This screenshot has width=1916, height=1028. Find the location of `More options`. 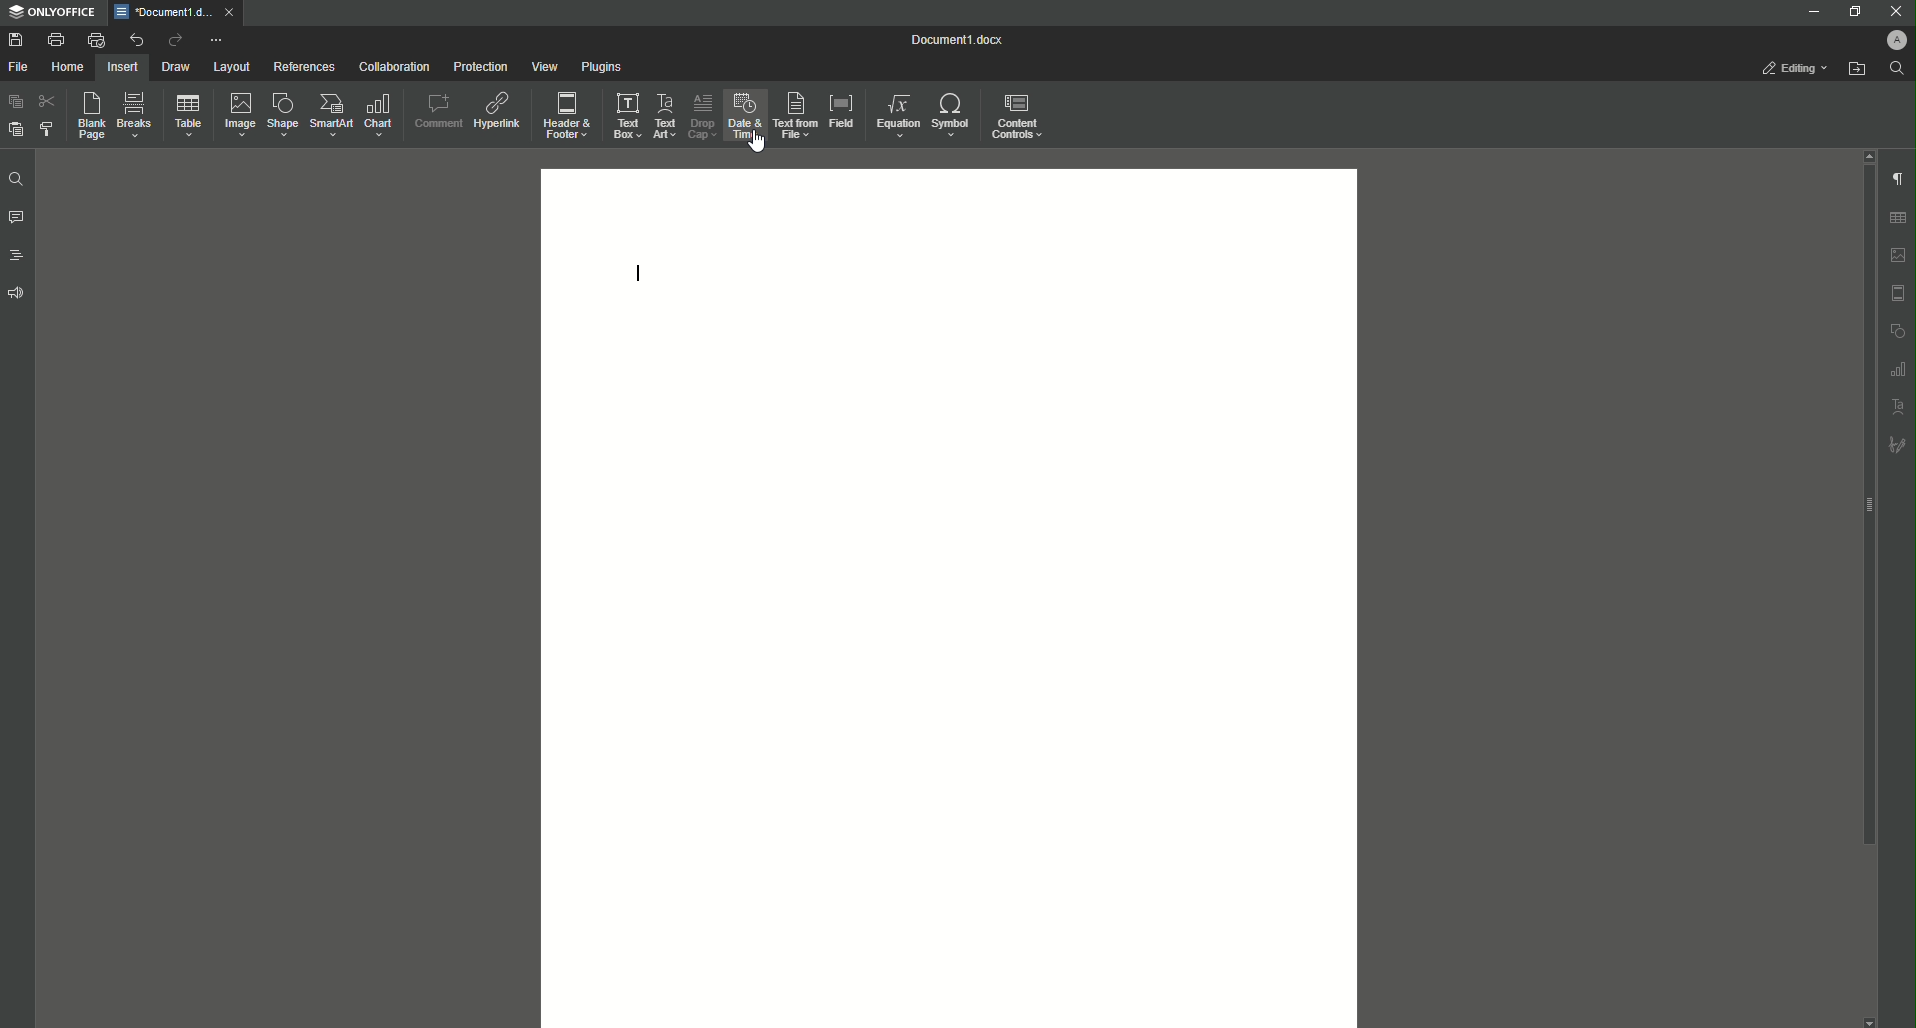

More options is located at coordinates (218, 40).